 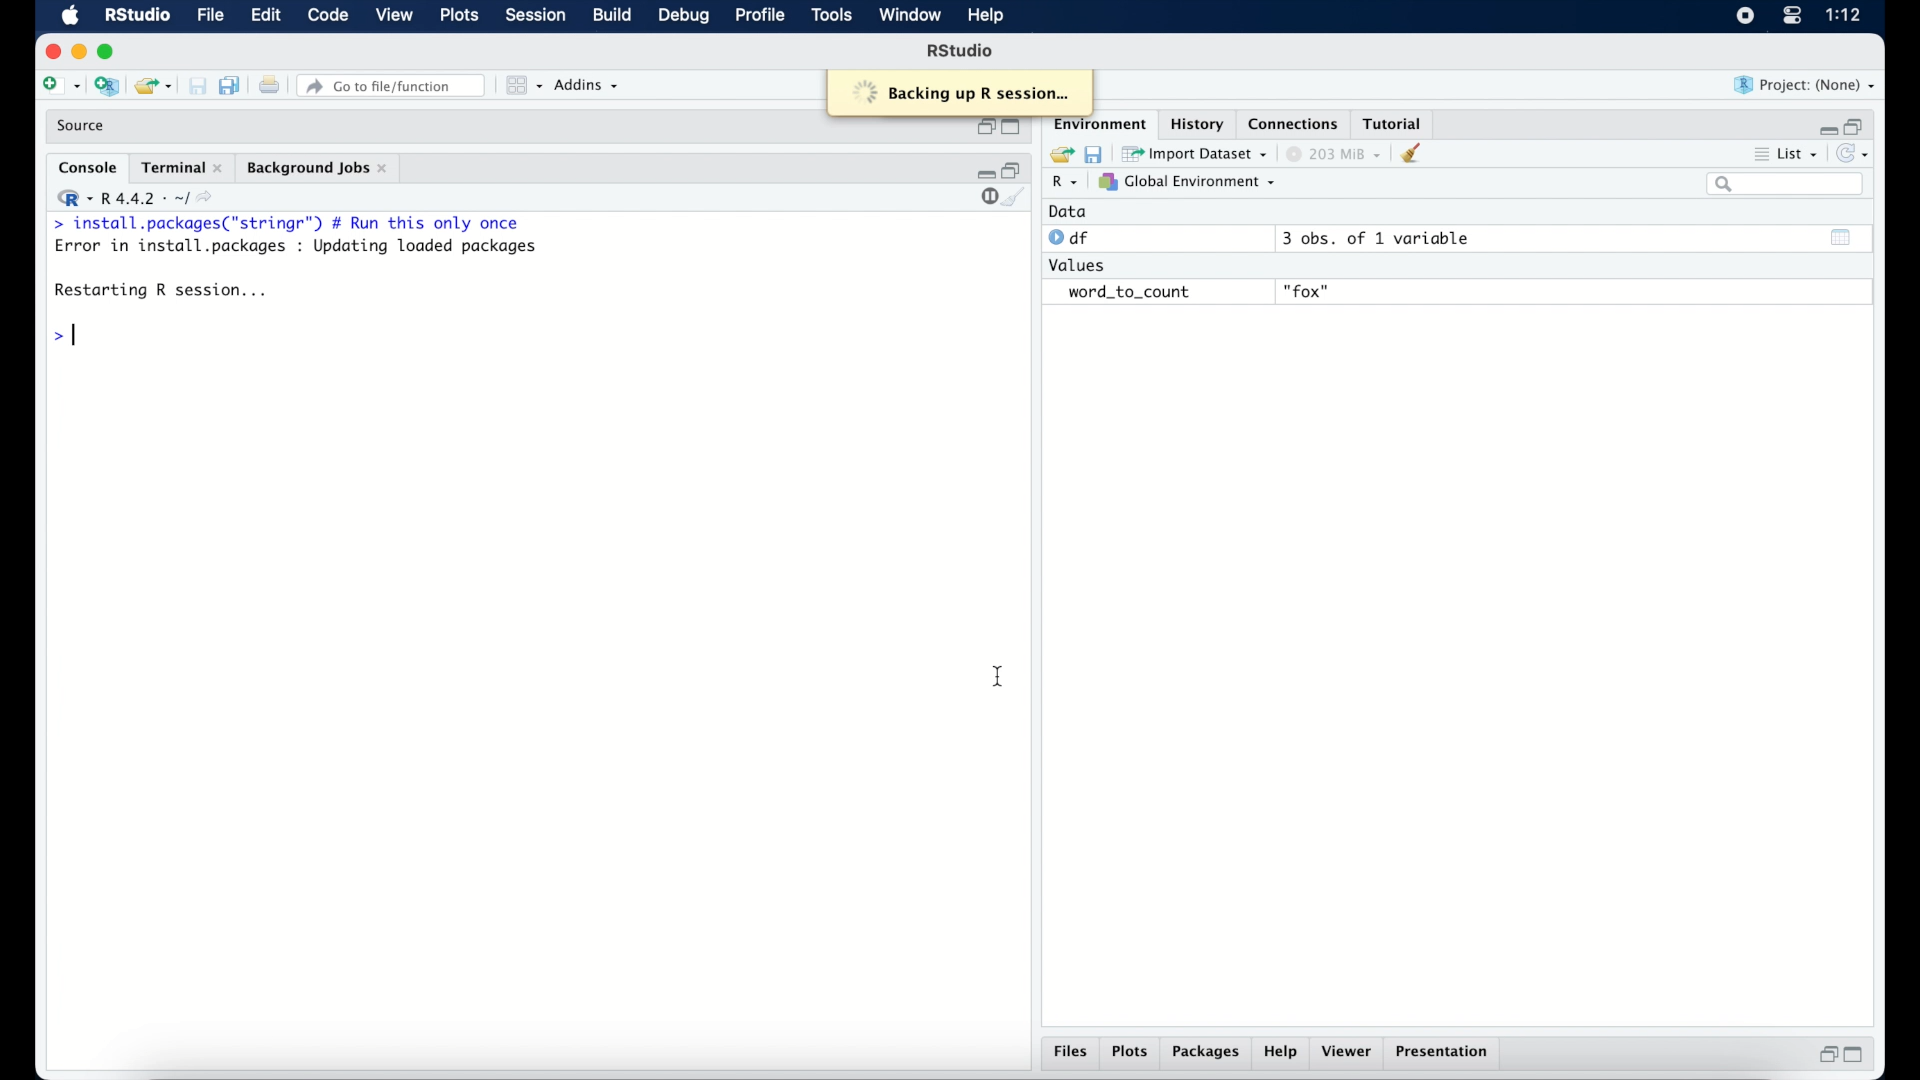 I want to click on > install.packages("stringr") # Run this only once|, so click(x=292, y=224).